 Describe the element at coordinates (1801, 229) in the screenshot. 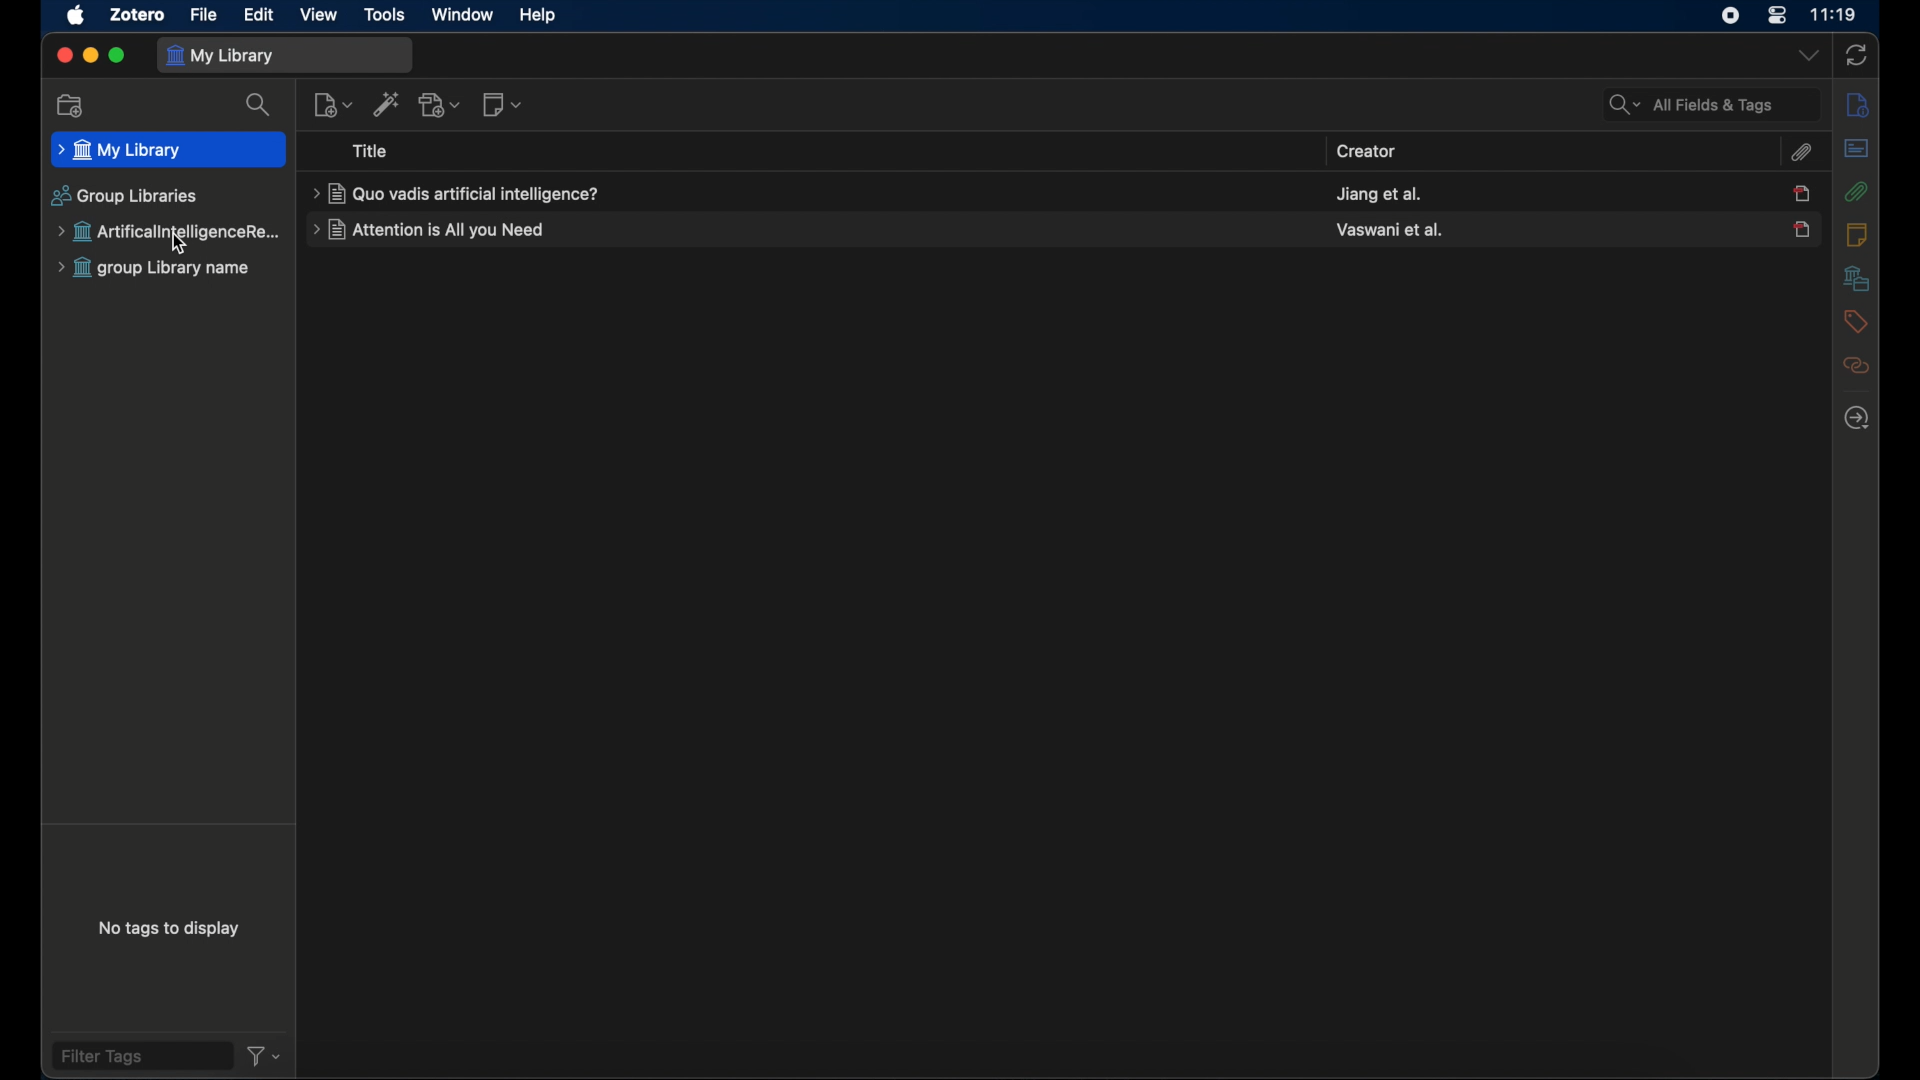

I see `item ` at that location.